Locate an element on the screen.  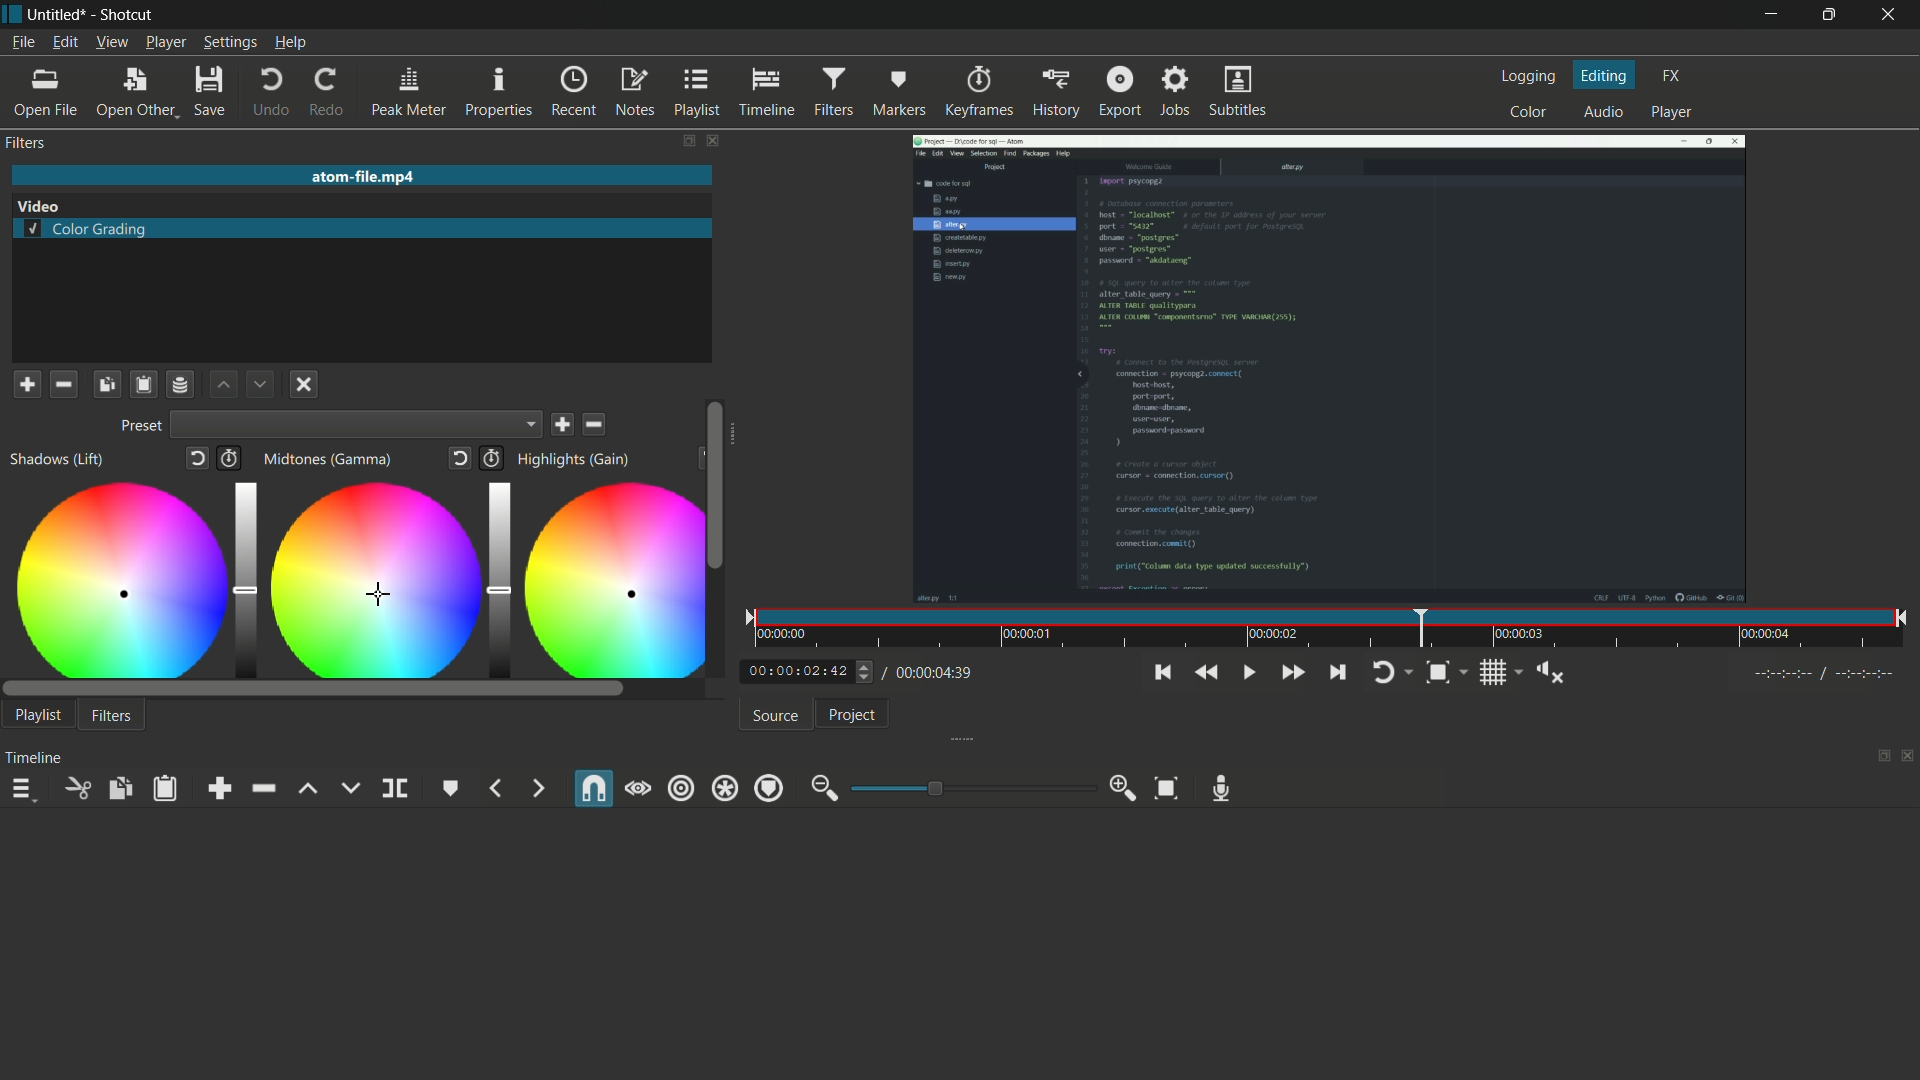
audio is located at coordinates (1600, 113).